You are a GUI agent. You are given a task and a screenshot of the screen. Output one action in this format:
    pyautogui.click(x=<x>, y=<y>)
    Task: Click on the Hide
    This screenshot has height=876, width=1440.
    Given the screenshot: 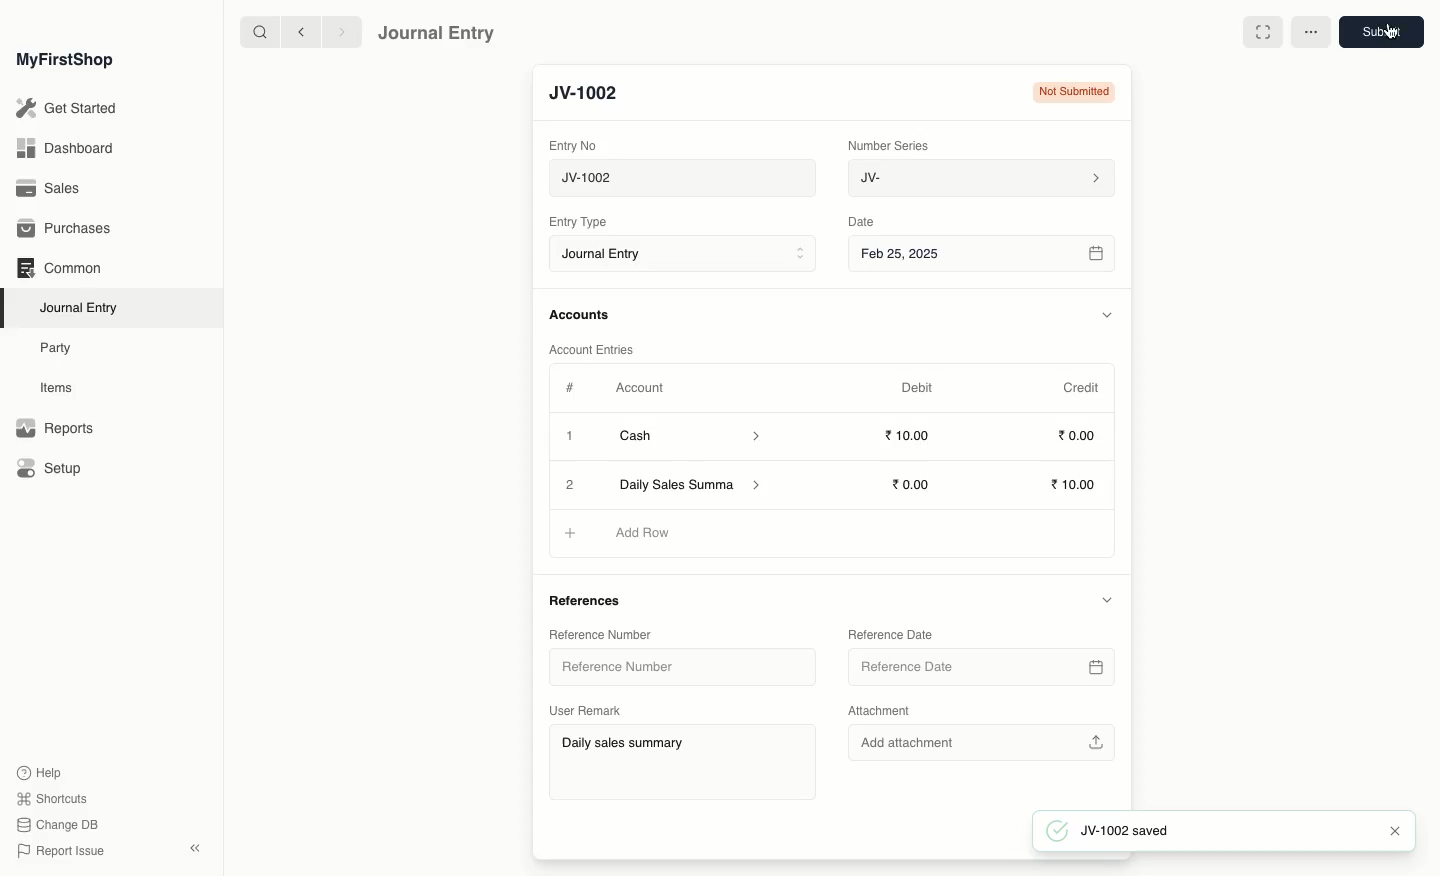 What is the action you would take?
    pyautogui.click(x=1108, y=315)
    